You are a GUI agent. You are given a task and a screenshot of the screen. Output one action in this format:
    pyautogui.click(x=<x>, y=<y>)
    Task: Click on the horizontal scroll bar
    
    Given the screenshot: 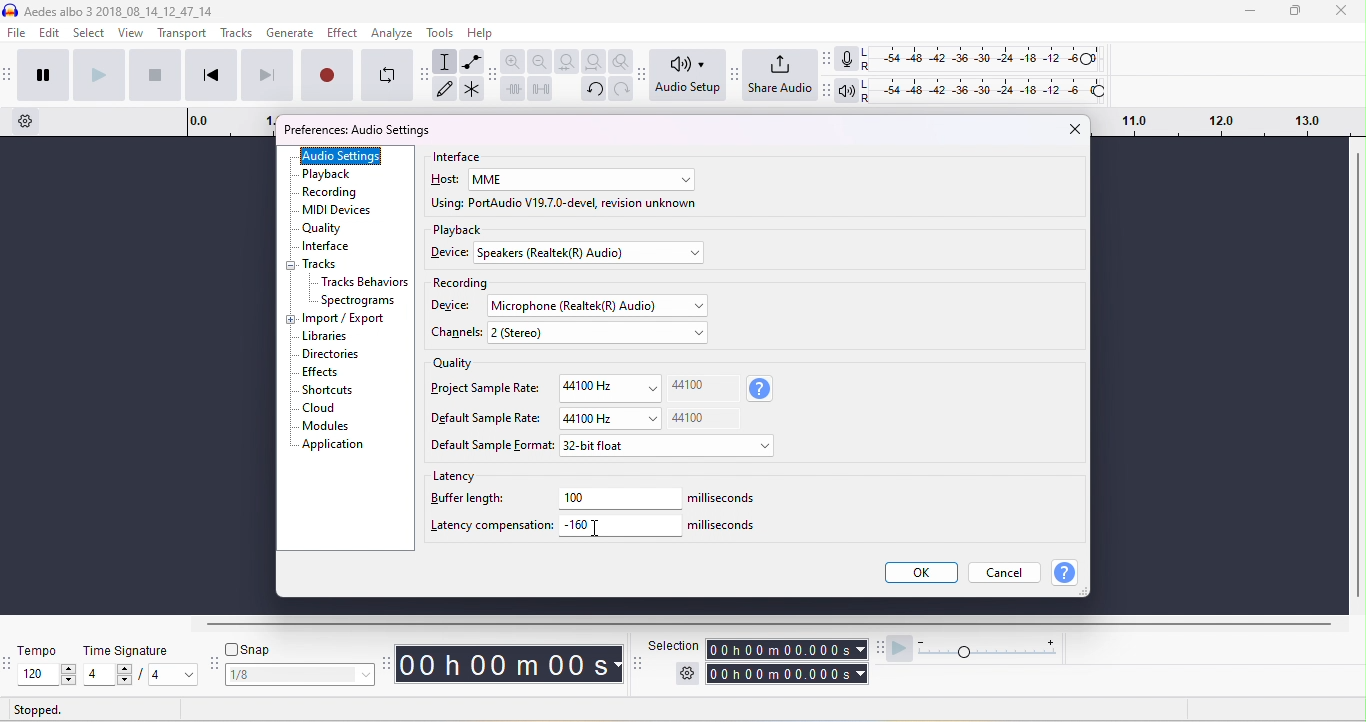 What is the action you would take?
    pyautogui.click(x=774, y=625)
    